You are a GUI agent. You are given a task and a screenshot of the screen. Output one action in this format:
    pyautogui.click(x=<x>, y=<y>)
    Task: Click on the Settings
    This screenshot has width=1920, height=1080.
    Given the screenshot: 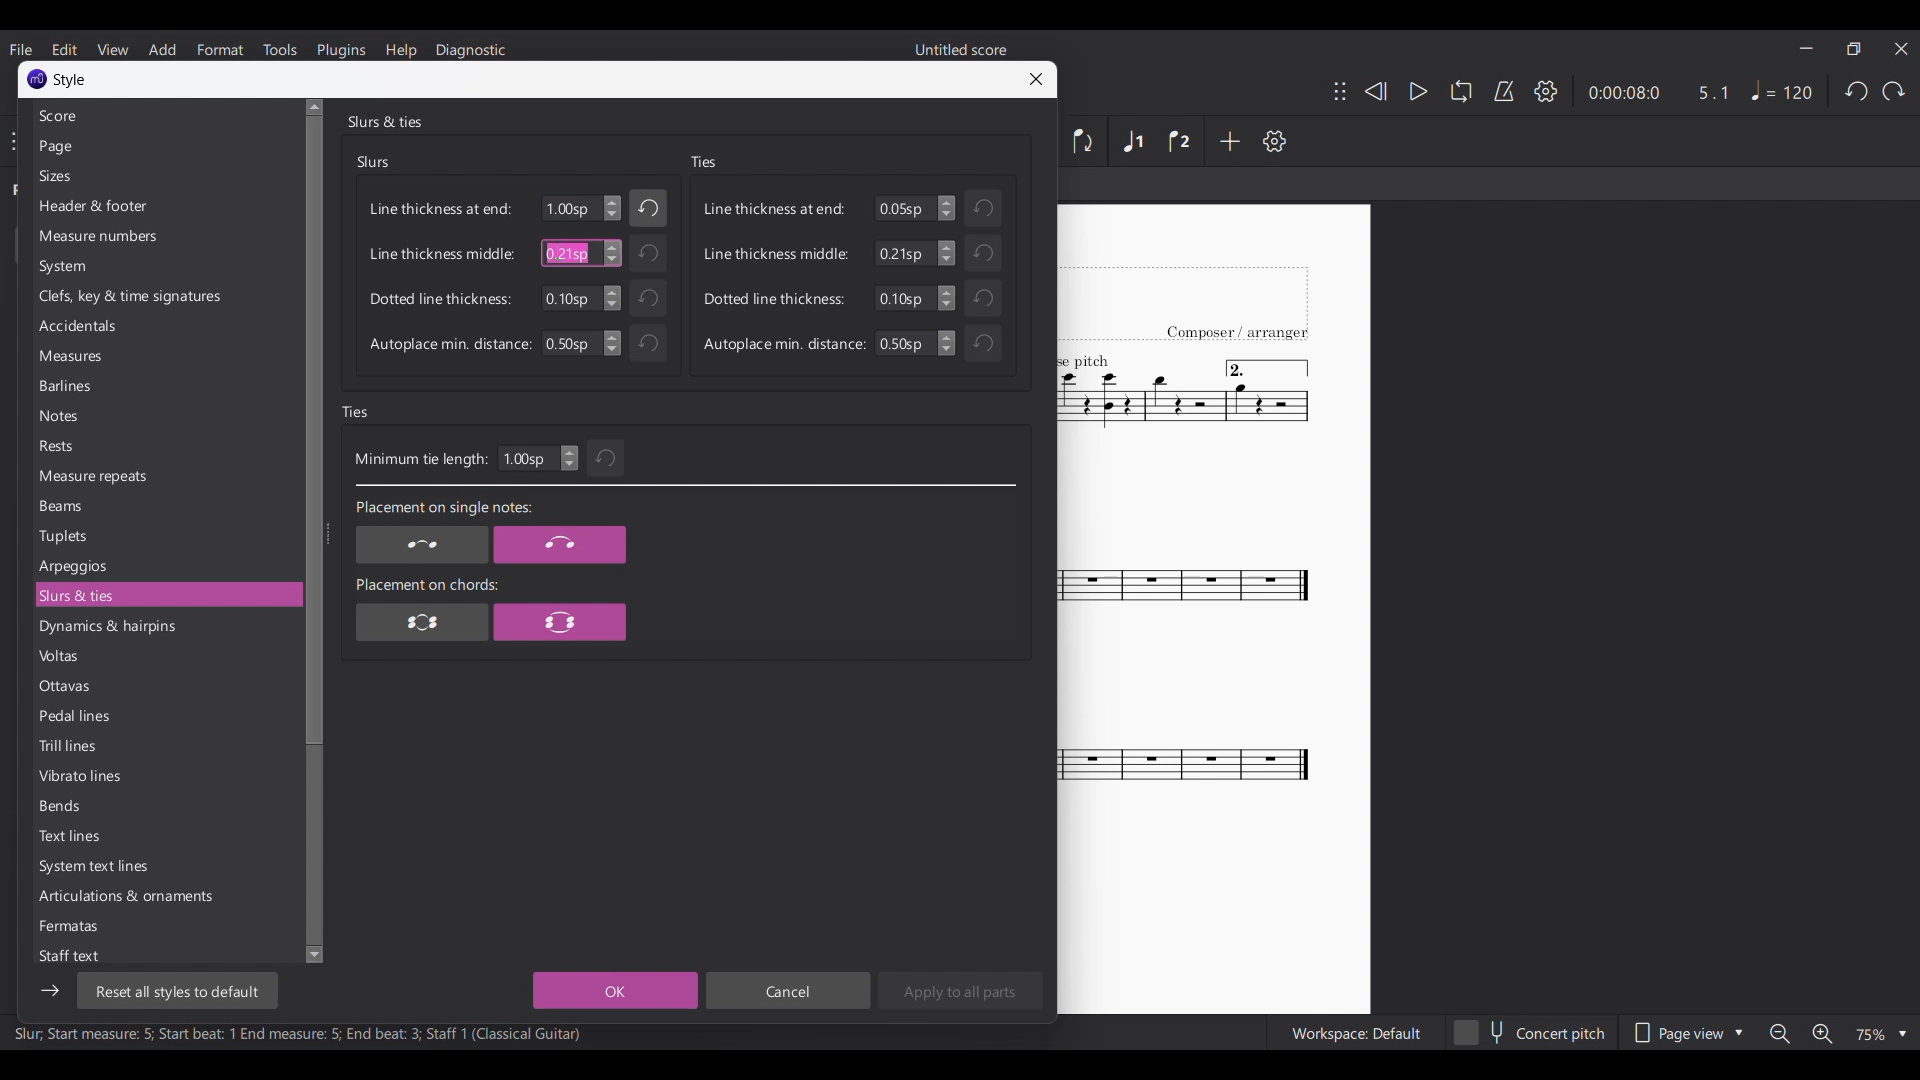 What is the action you would take?
    pyautogui.click(x=1275, y=141)
    